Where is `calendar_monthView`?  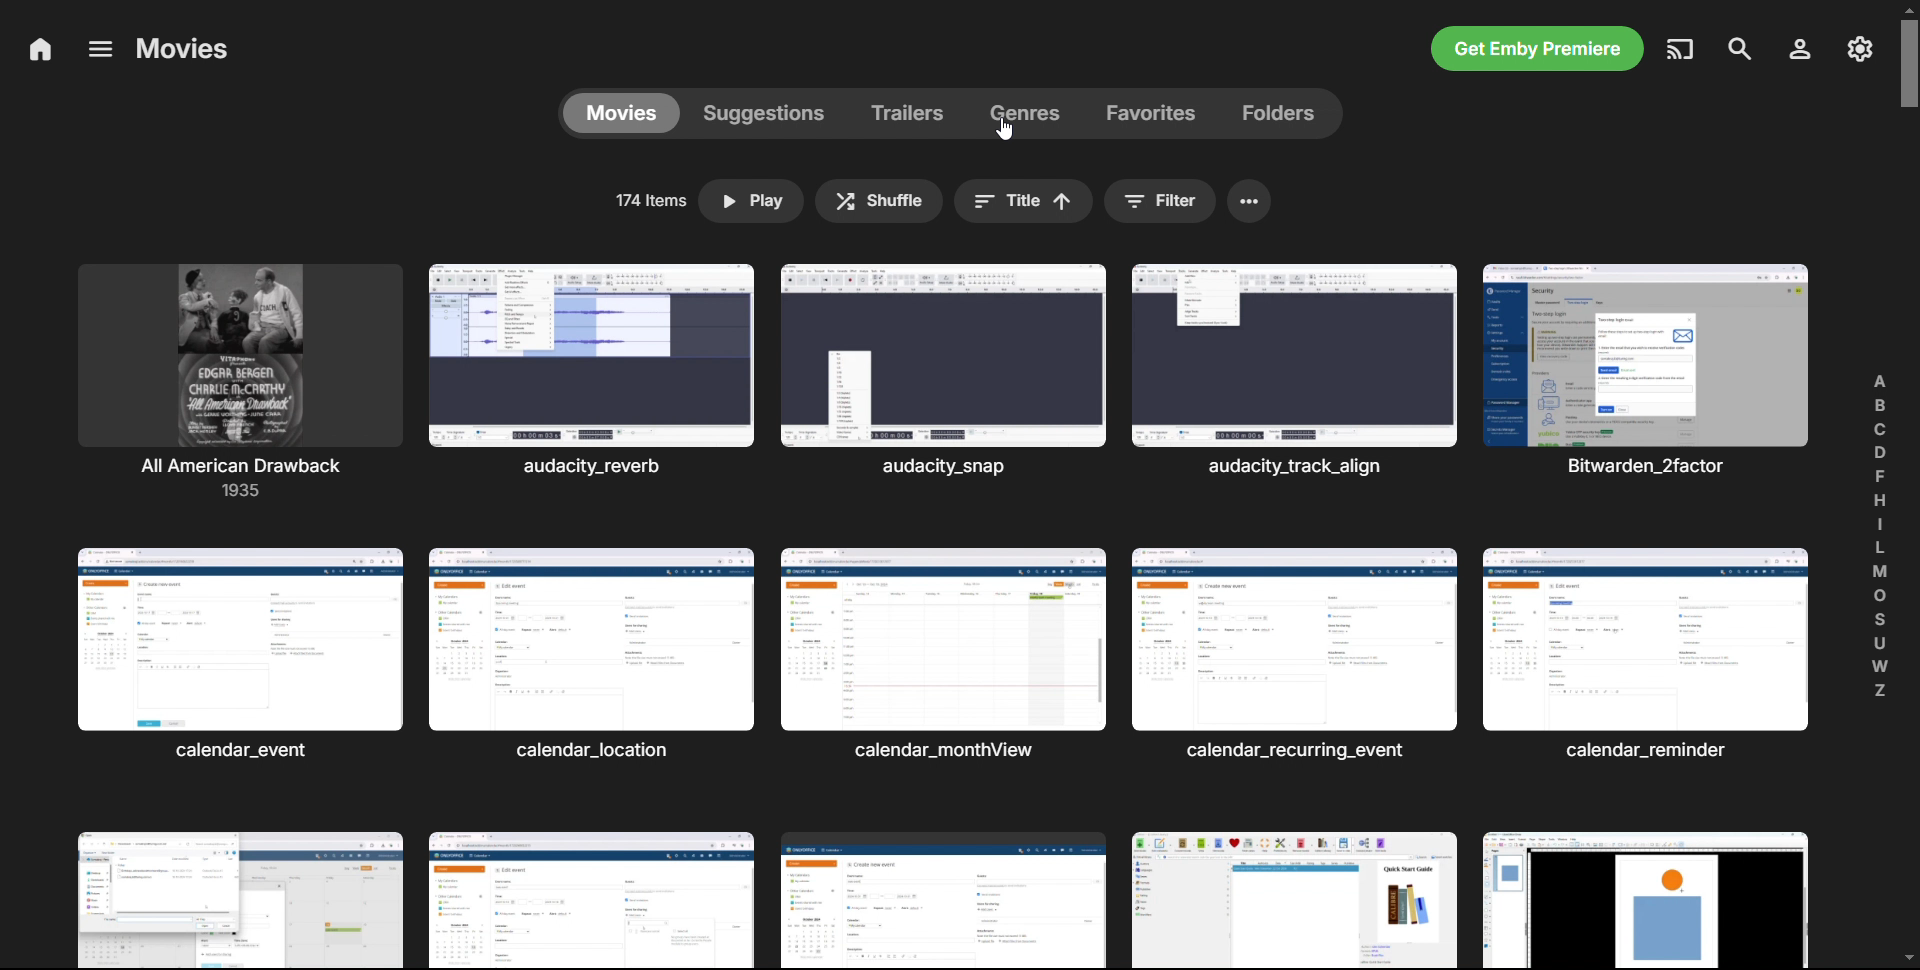
calendar_monthView is located at coordinates (945, 658).